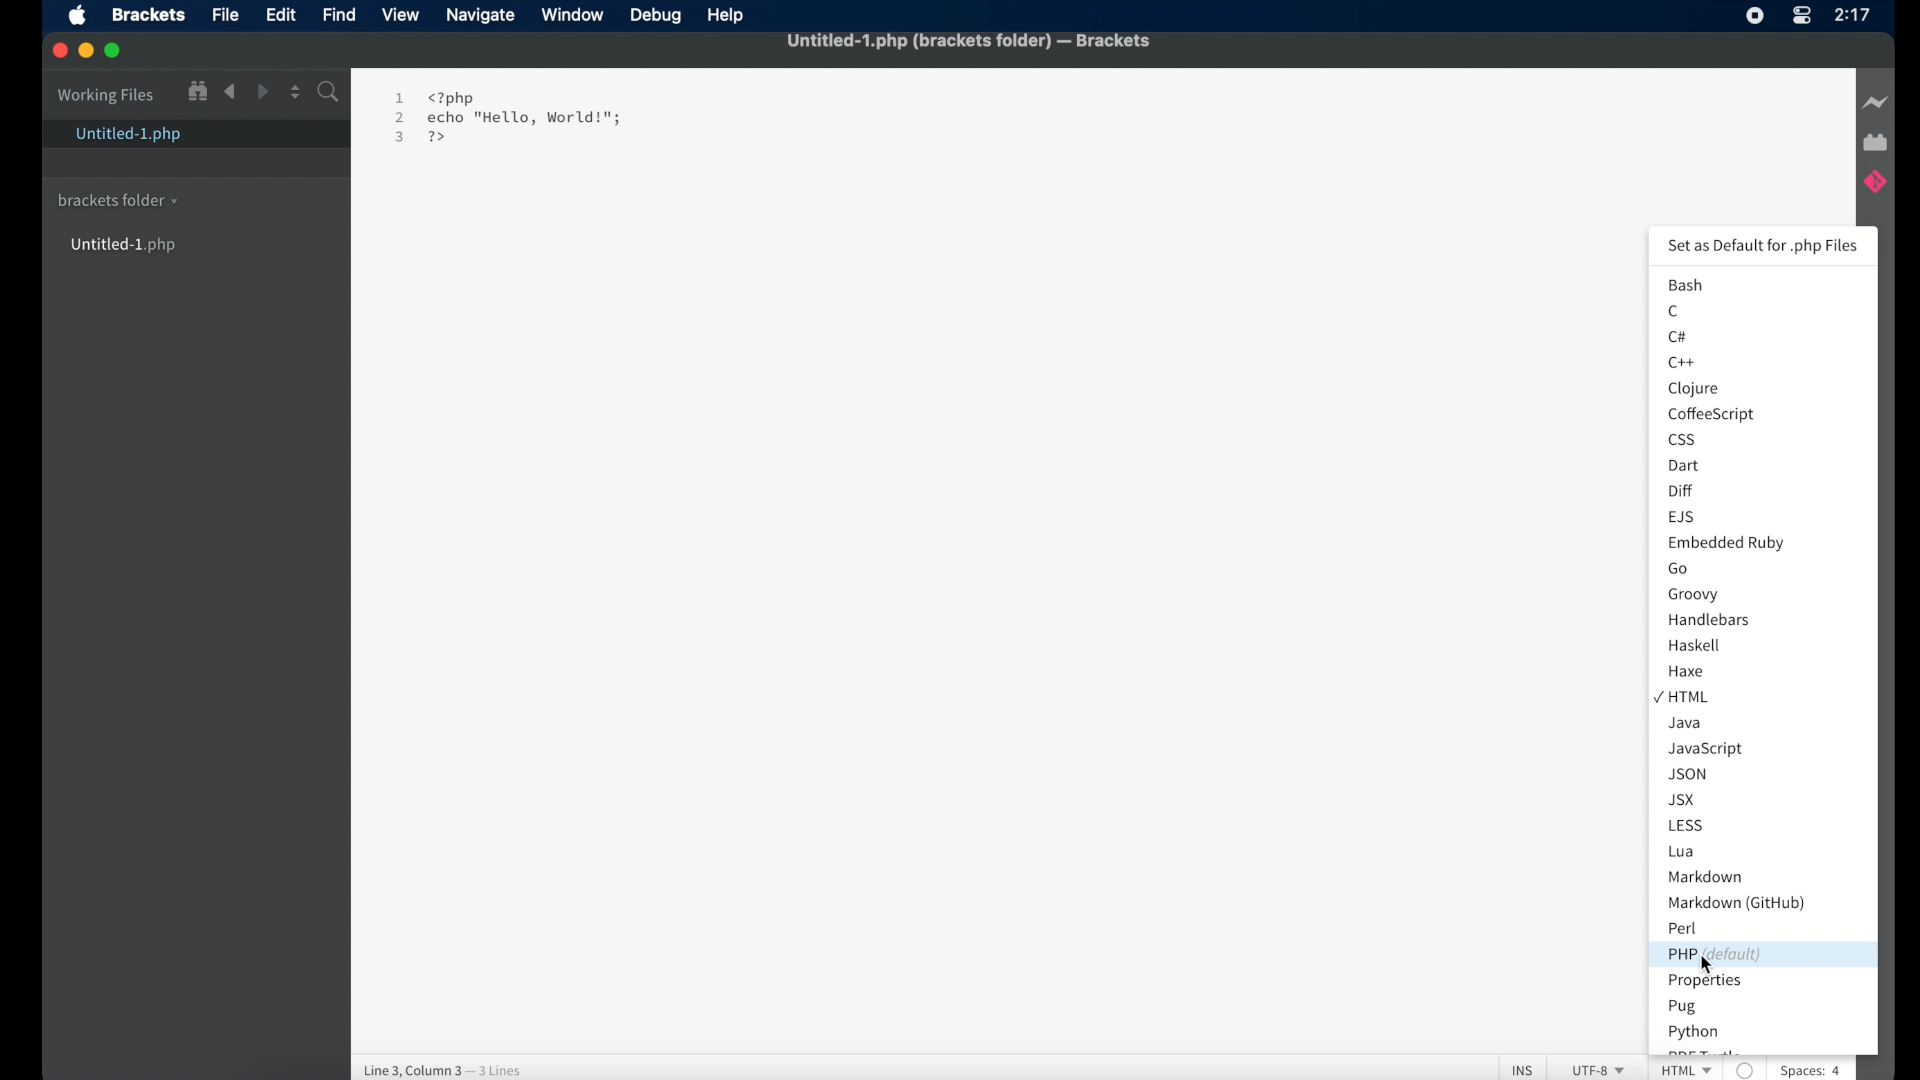  I want to click on html, so click(1681, 695).